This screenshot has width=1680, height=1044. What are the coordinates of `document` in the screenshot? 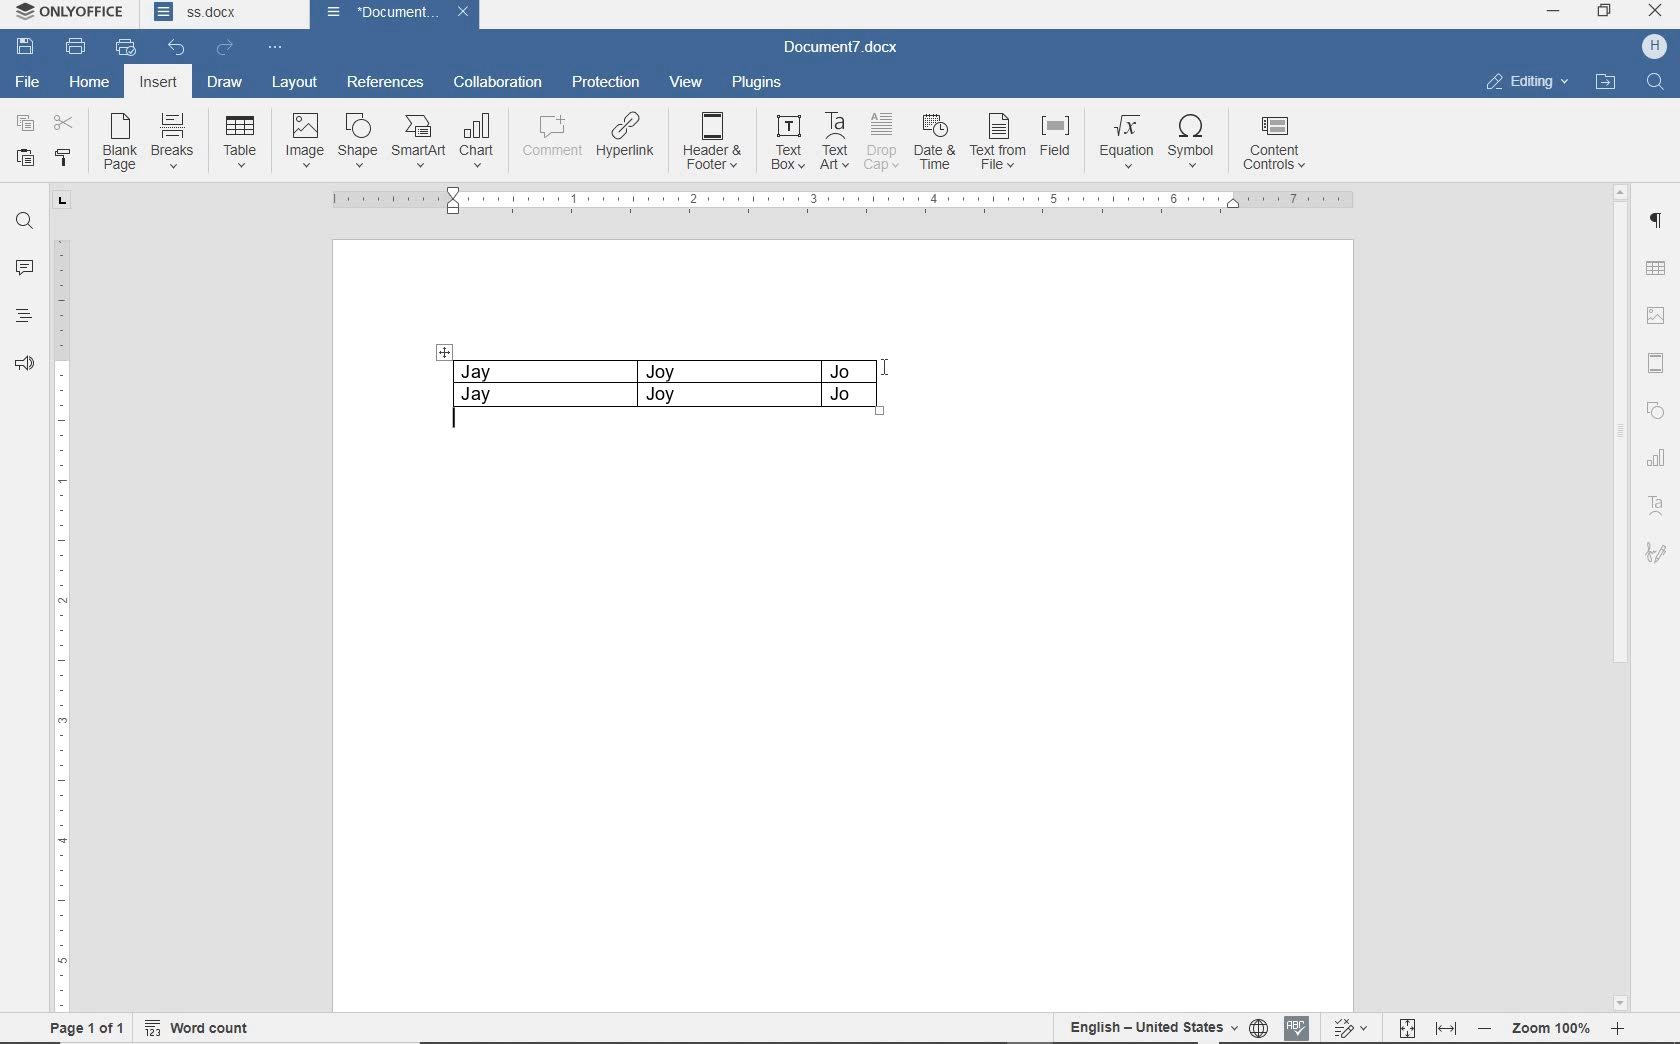 It's located at (373, 13).